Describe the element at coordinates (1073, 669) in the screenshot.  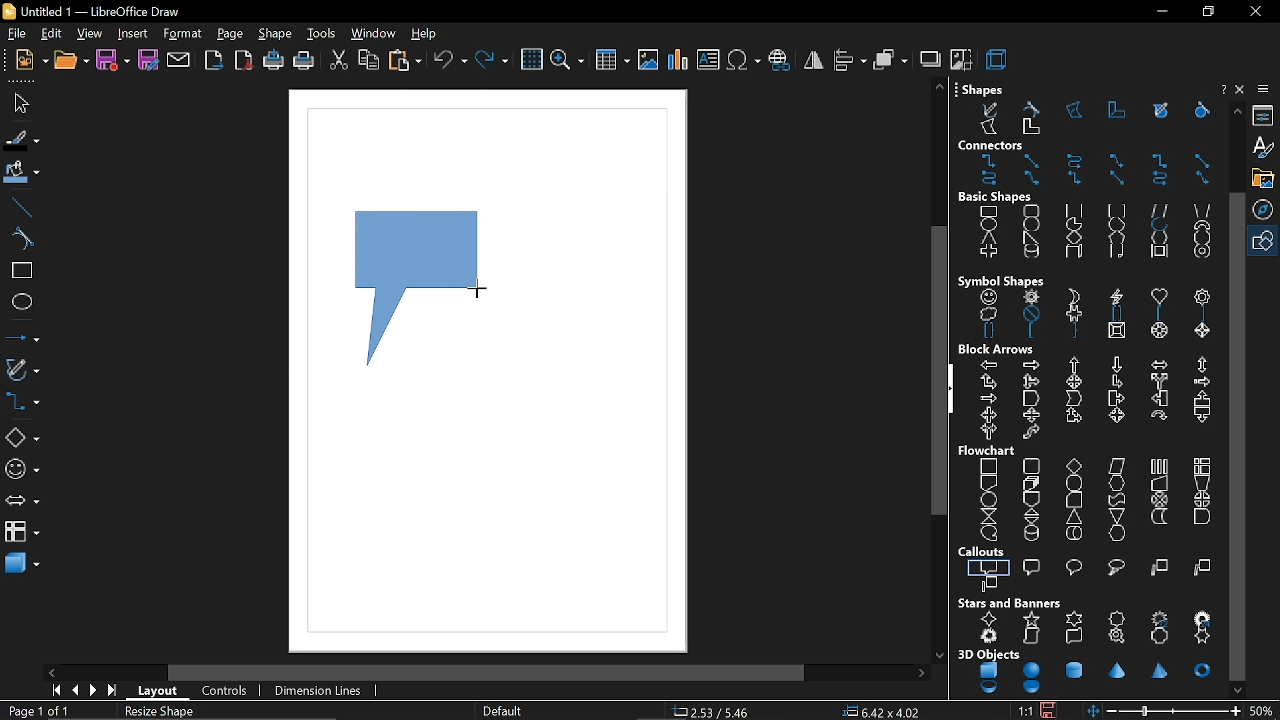
I see `cylinder` at that location.